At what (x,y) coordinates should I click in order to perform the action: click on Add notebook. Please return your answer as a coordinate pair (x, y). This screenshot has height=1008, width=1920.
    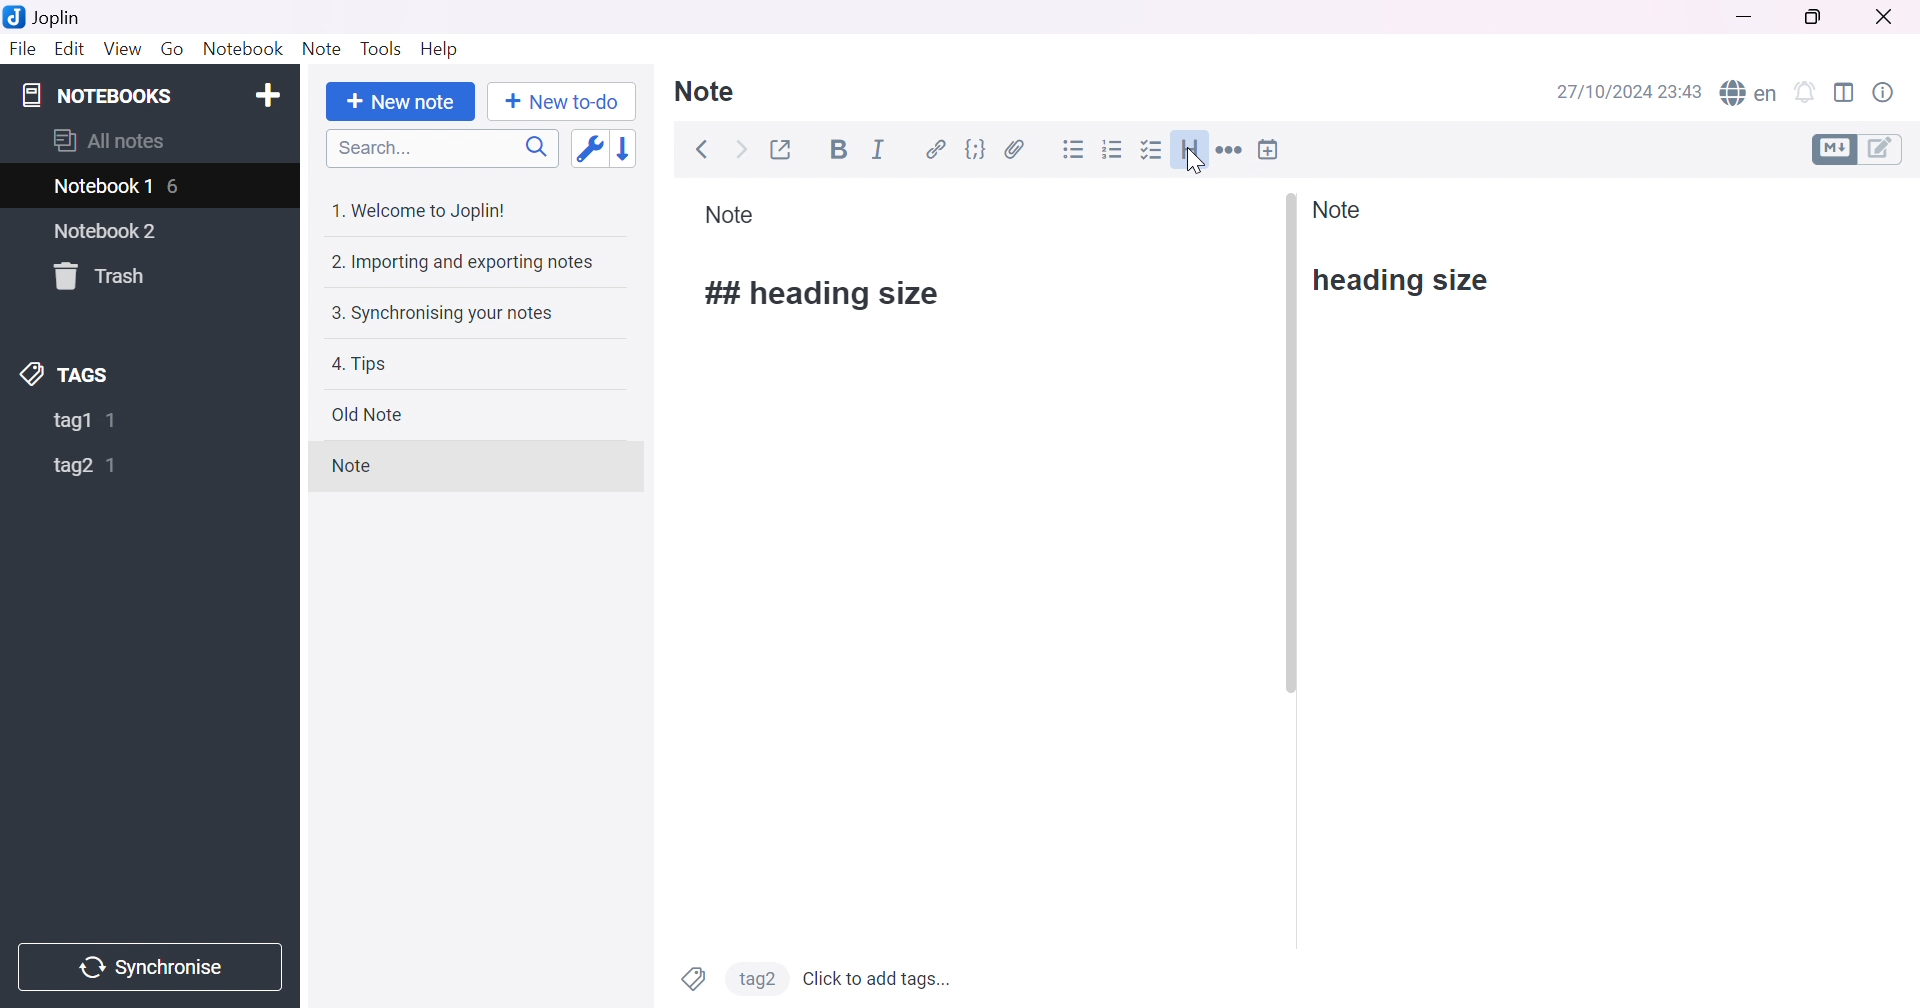
    Looking at the image, I should click on (267, 94).